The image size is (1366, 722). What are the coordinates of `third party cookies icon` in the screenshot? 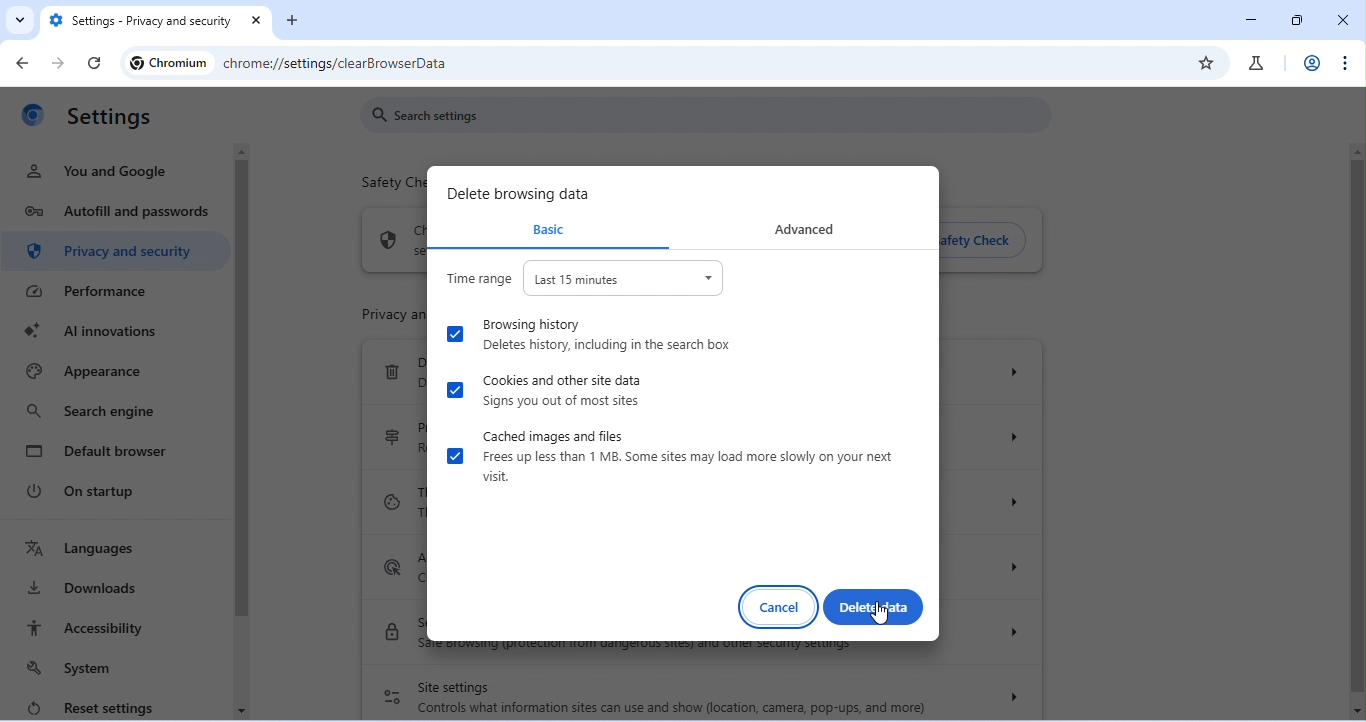 It's located at (391, 501).